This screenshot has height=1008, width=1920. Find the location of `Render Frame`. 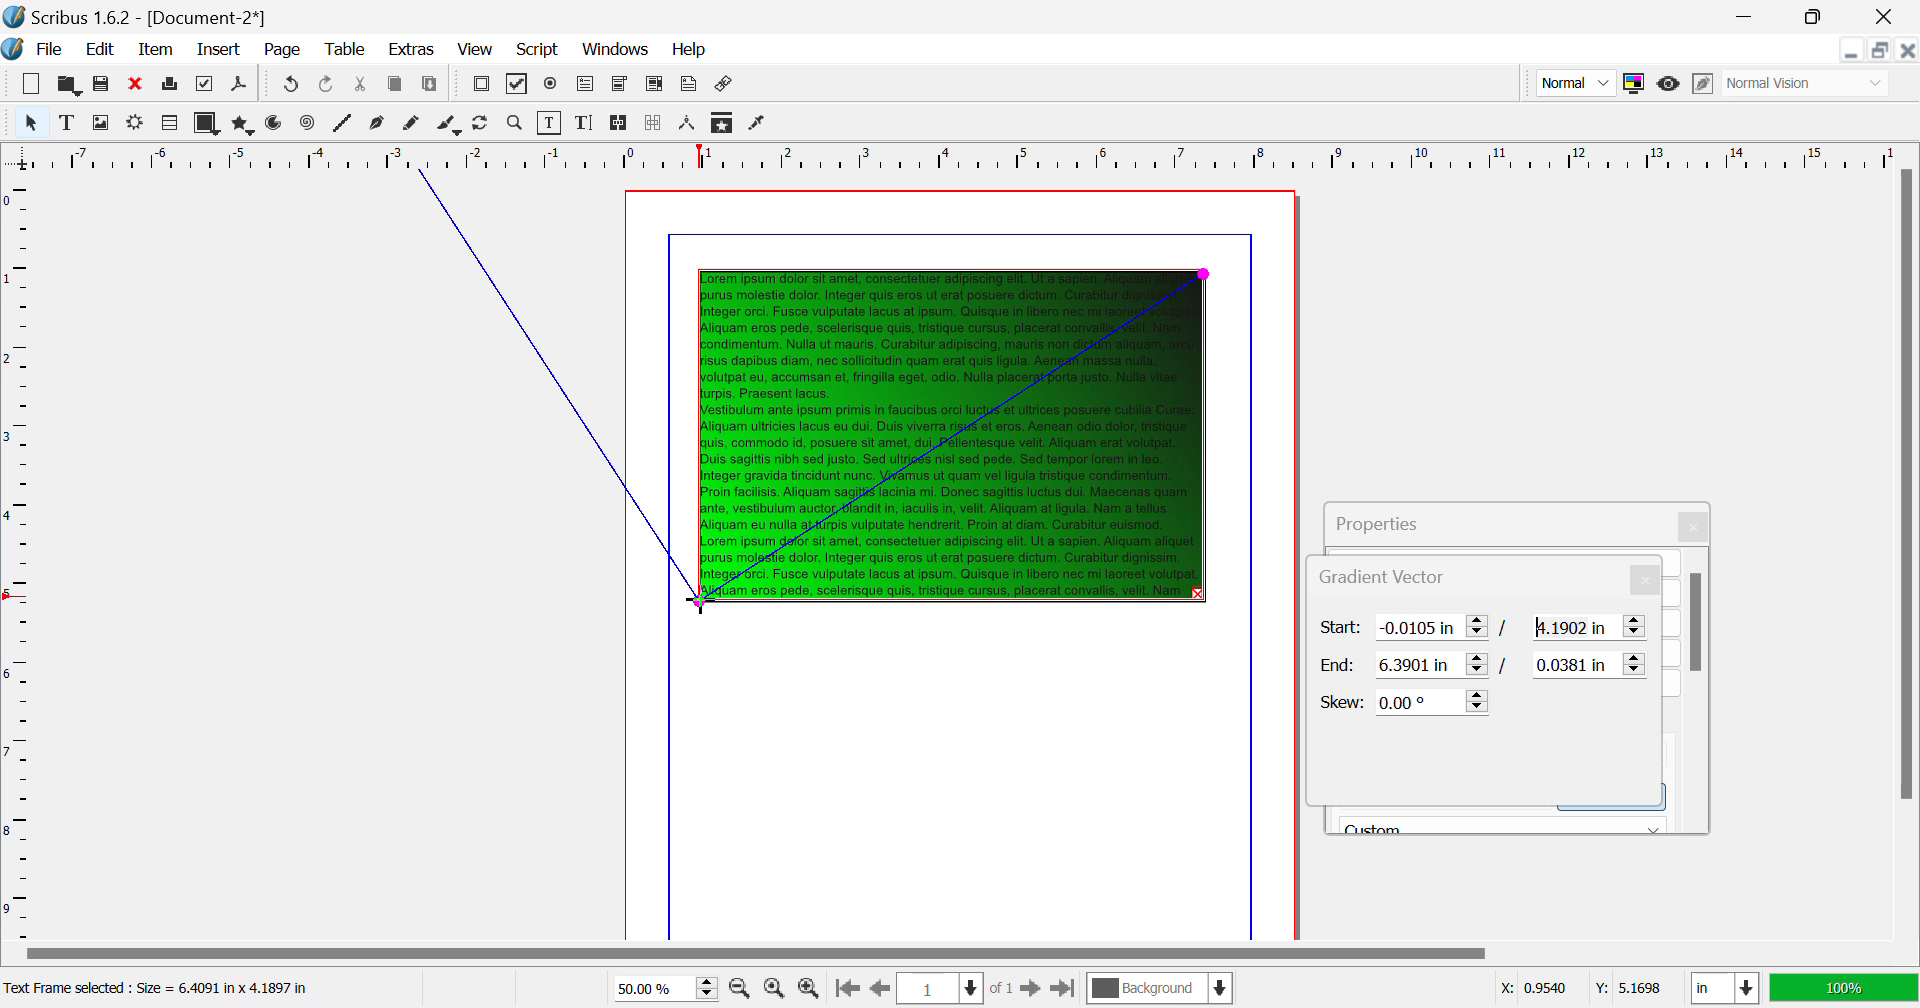

Render Frame is located at coordinates (134, 125).